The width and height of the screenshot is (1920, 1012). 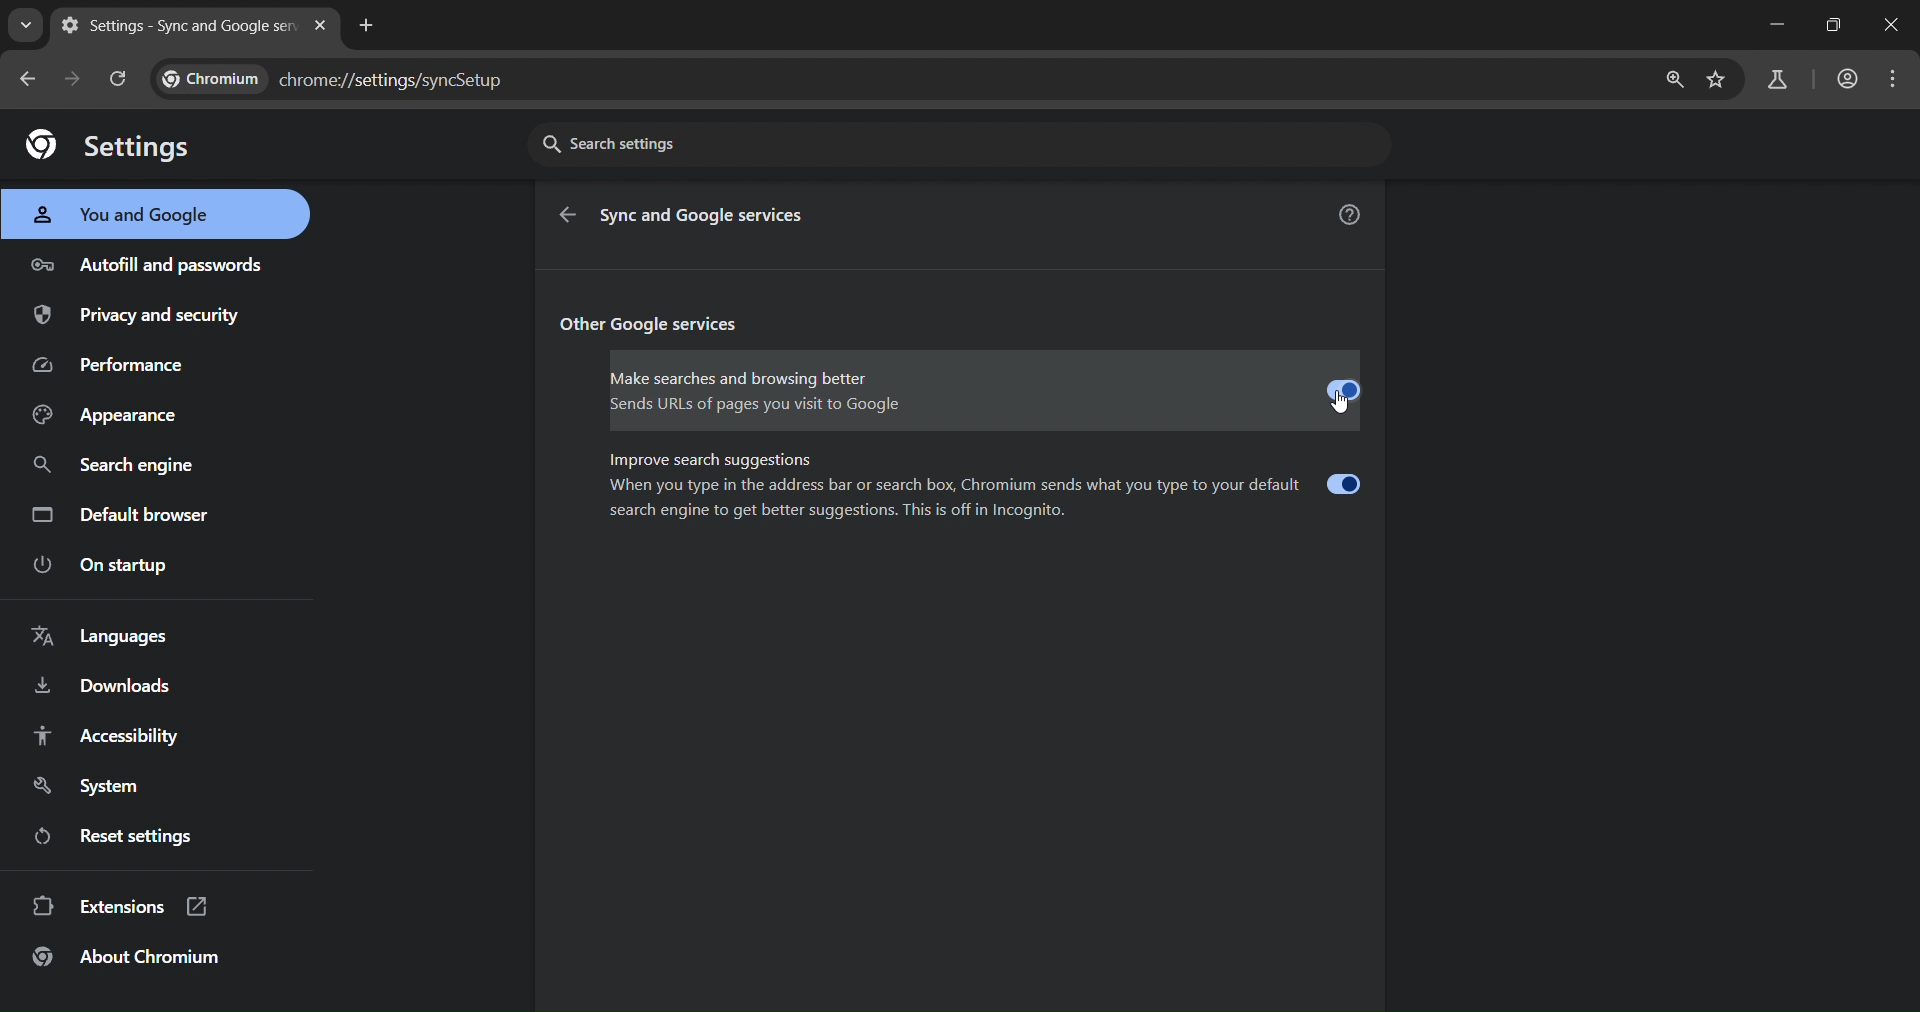 What do you see at coordinates (336, 82) in the screenshot?
I see `chrome://settingd/syncSetup` at bounding box center [336, 82].